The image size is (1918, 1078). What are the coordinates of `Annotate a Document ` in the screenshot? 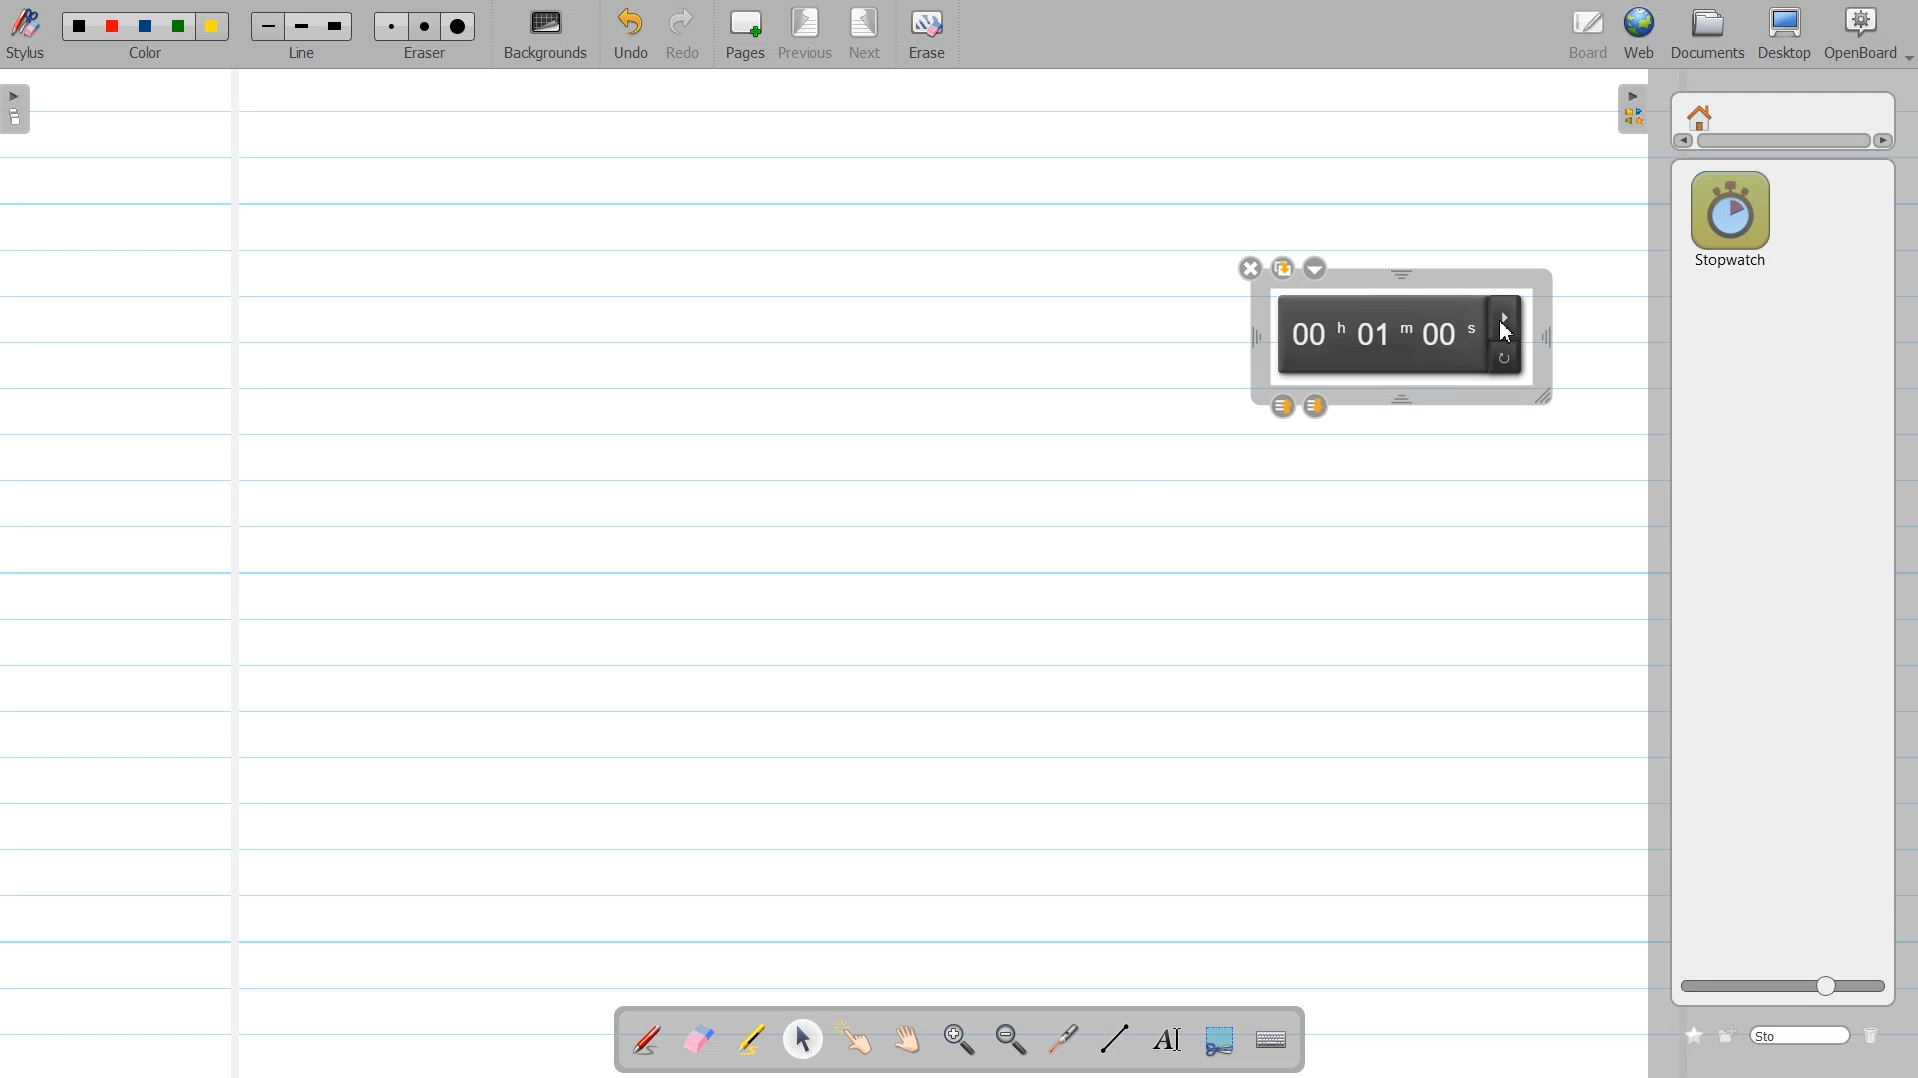 It's located at (647, 1039).